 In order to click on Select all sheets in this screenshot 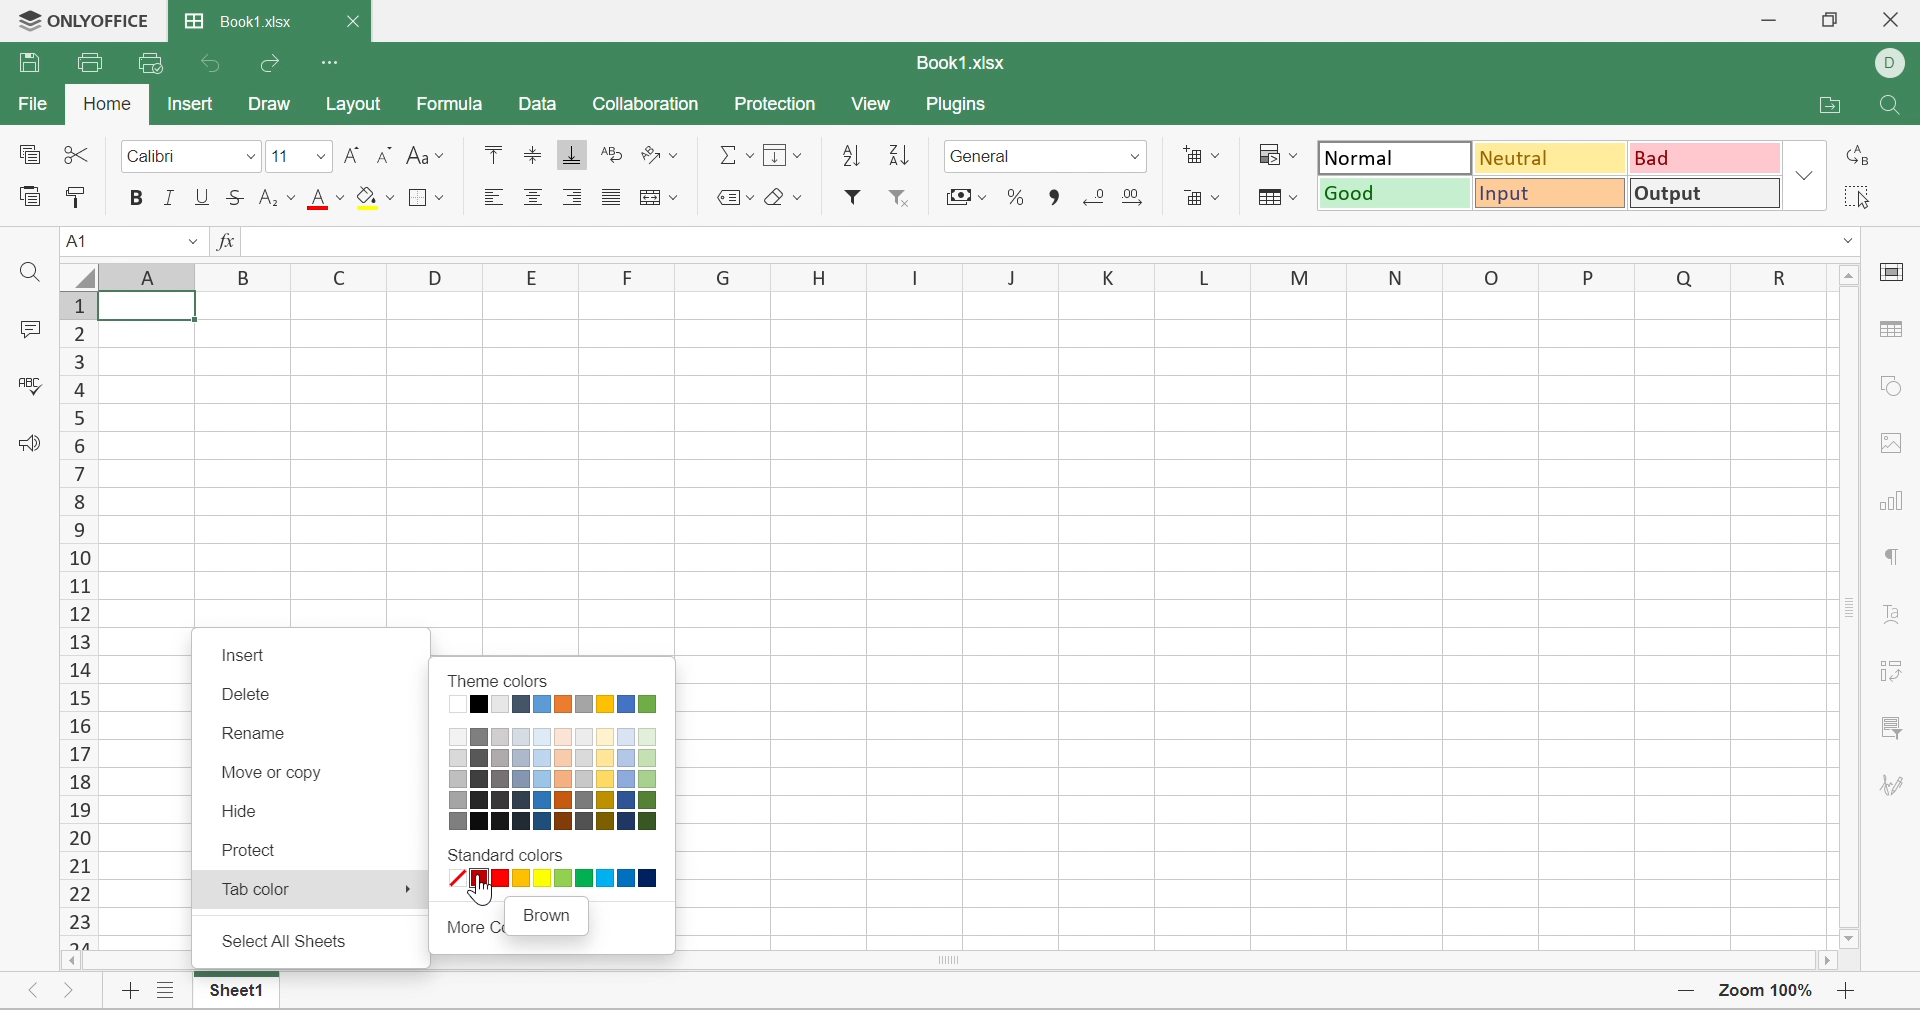, I will do `click(289, 941)`.